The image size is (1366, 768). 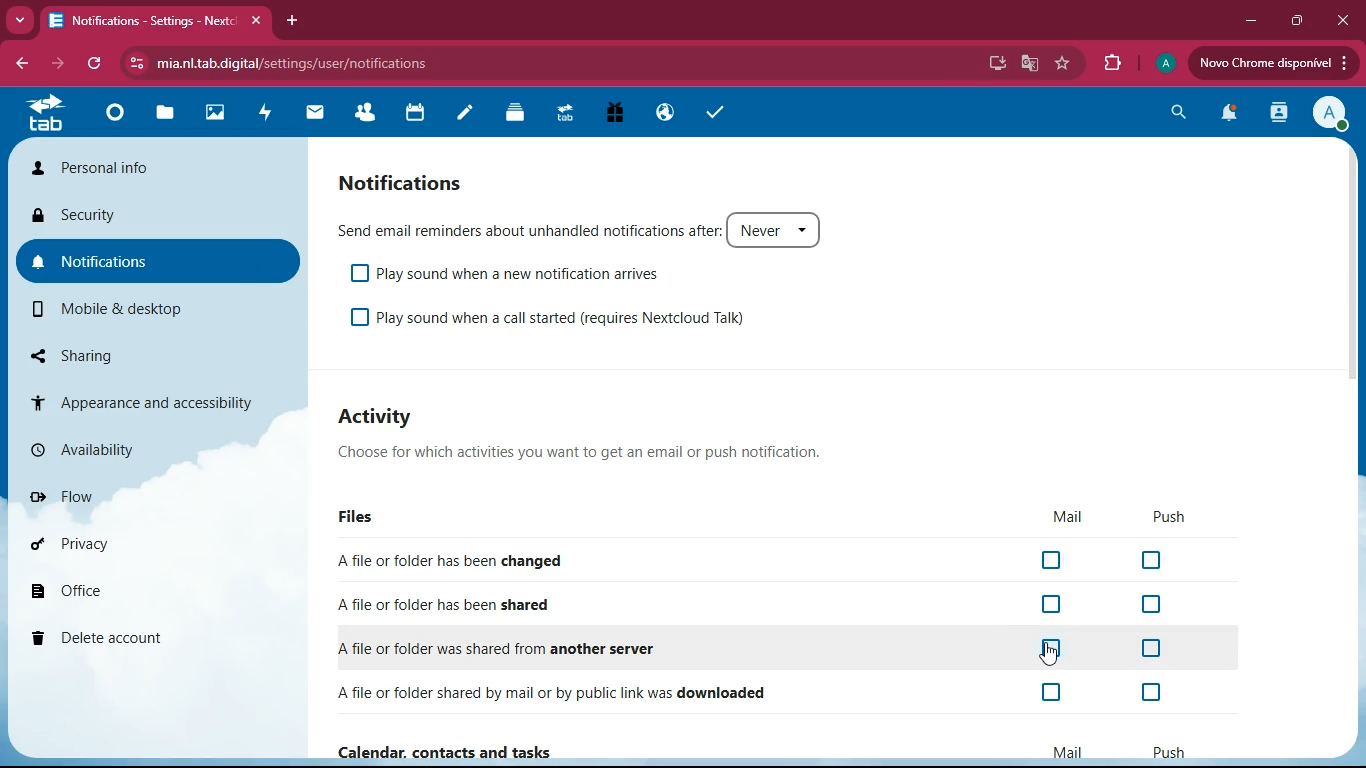 What do you see at coordinates (88, 63) in the screenshot?
I see `refresh` at bounding box center [88, 63].